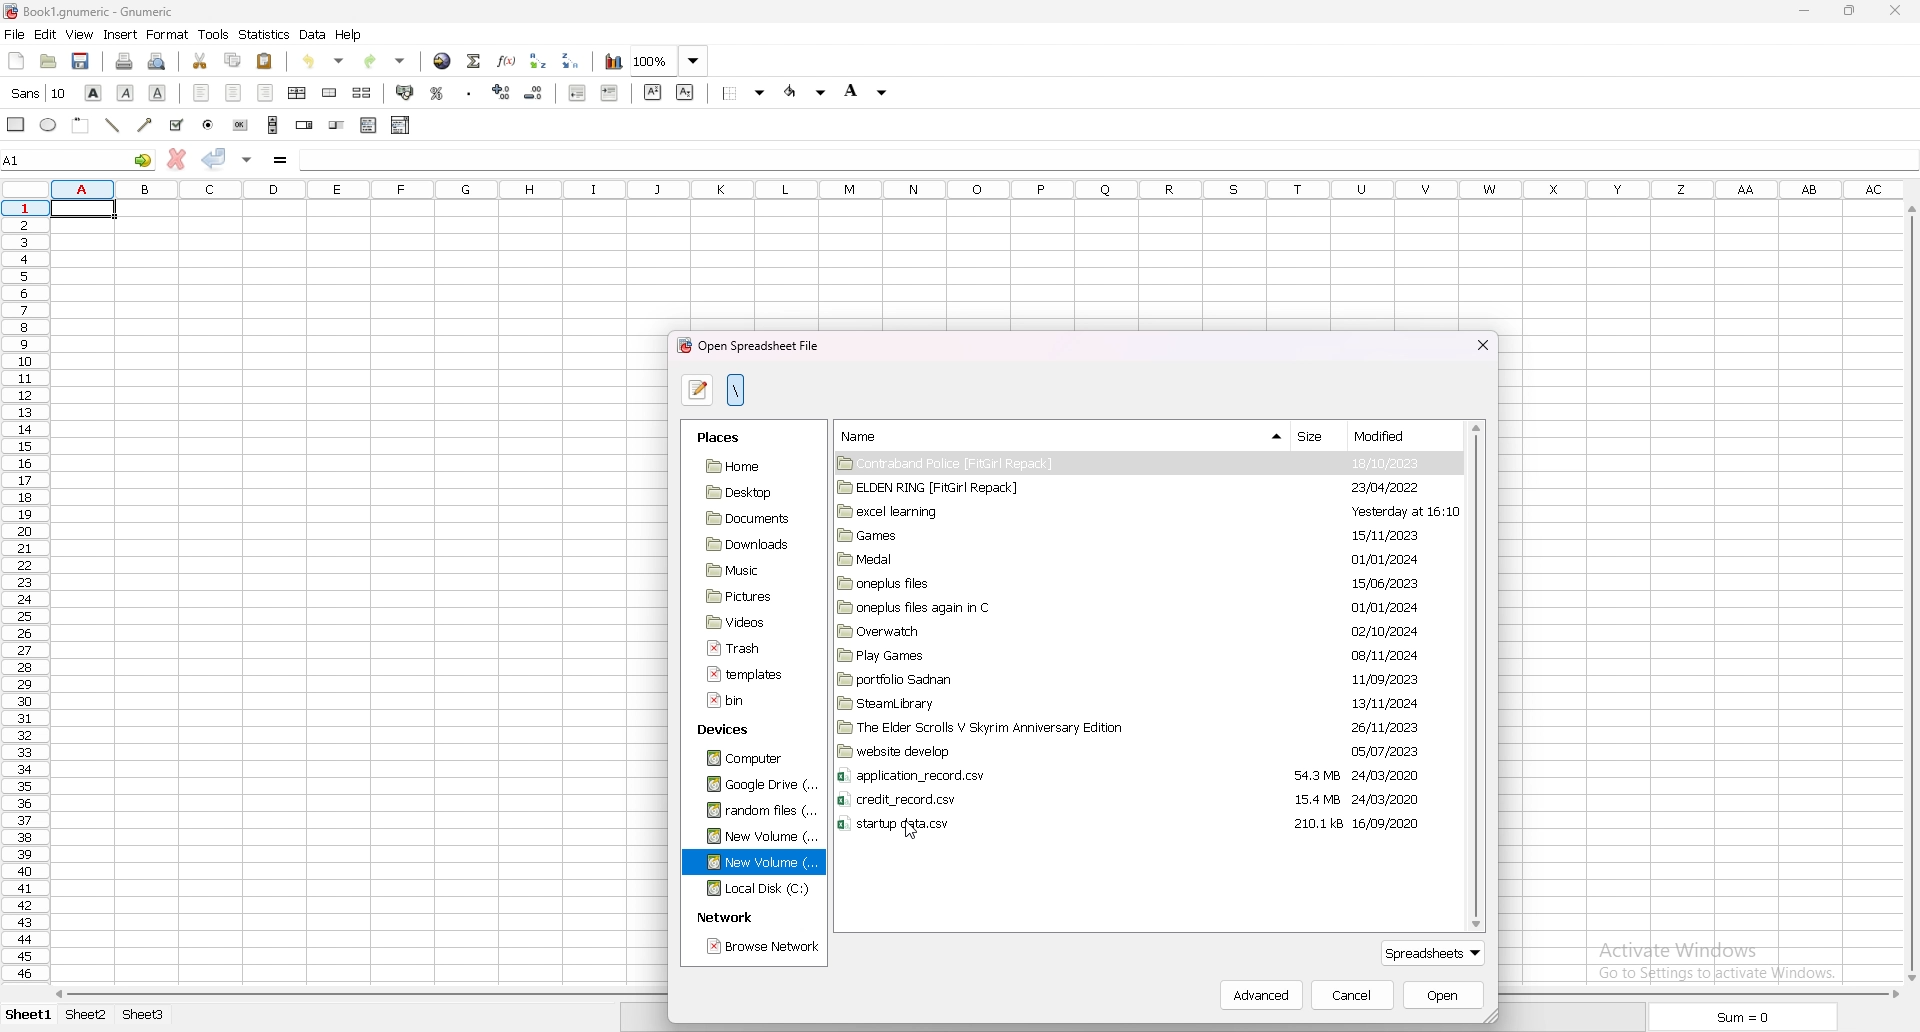 The width and height of the screenshot is (1920, 1032). What do you see at coordinates (351, 34) in the screenshot?
I see `help` at bounding box center [351, 34].